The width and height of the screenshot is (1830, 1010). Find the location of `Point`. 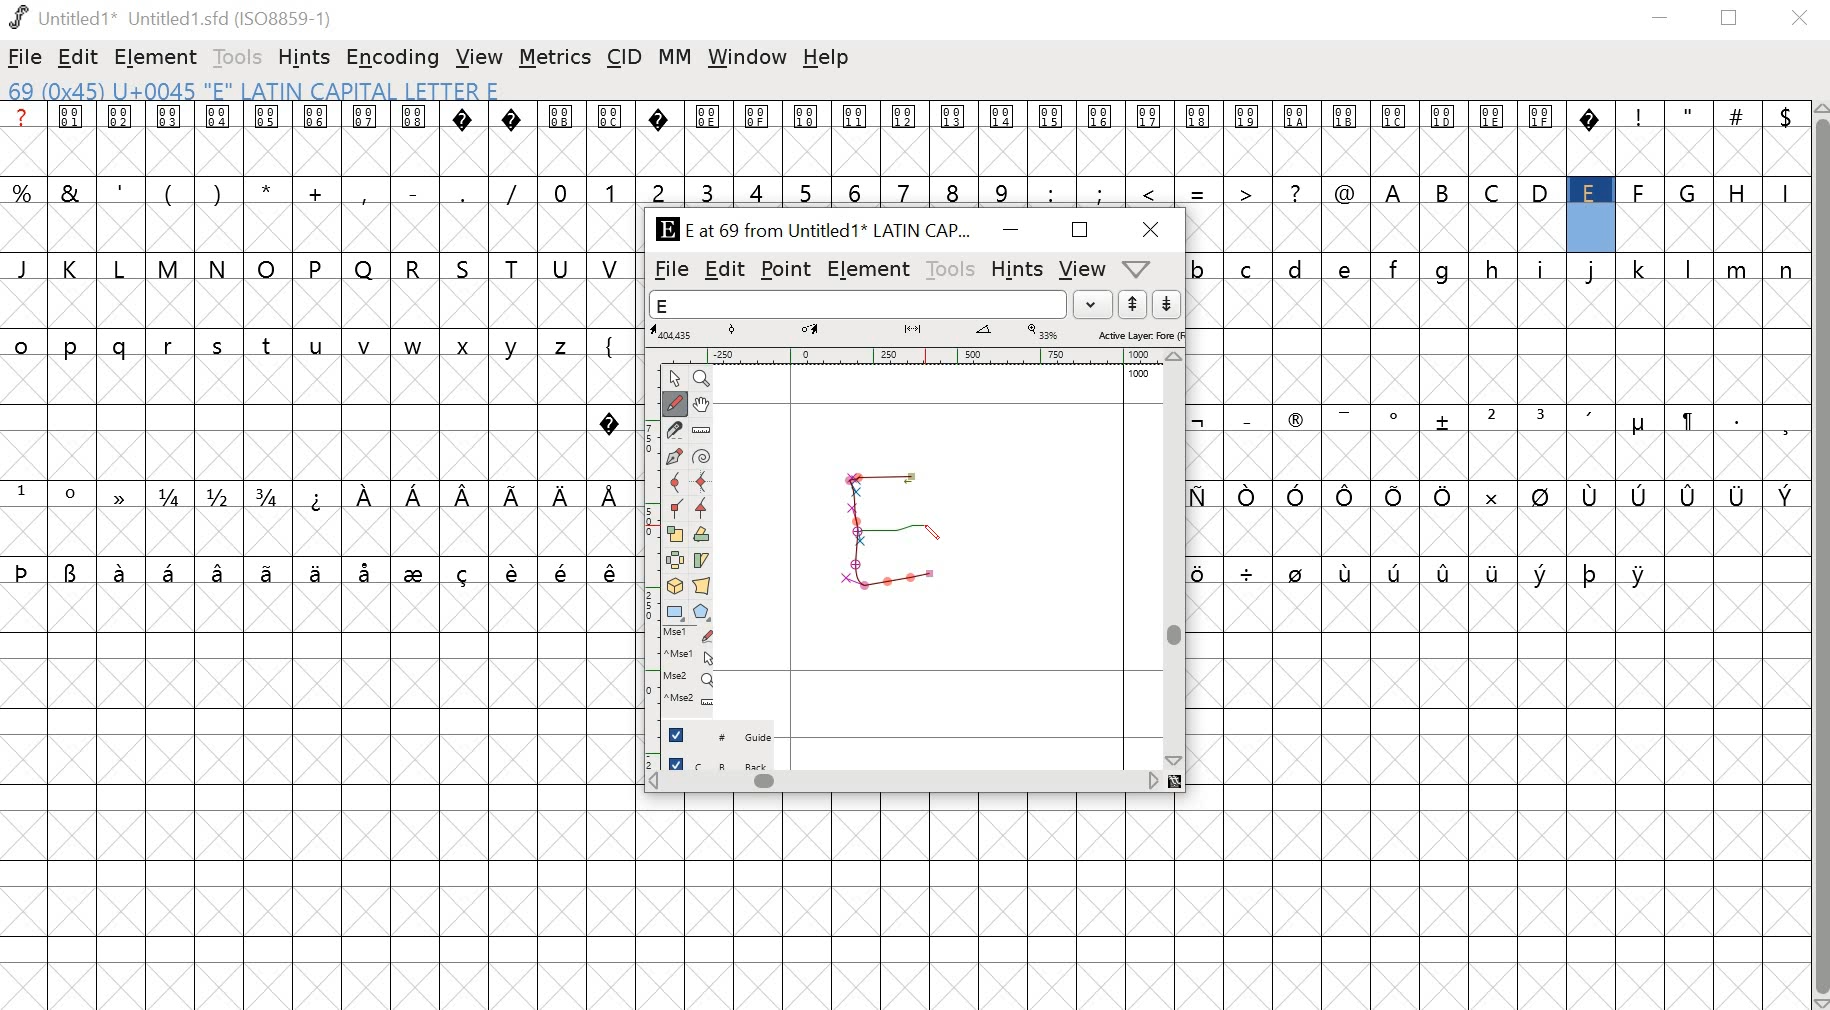

Point is located at coordinates (674, 379).